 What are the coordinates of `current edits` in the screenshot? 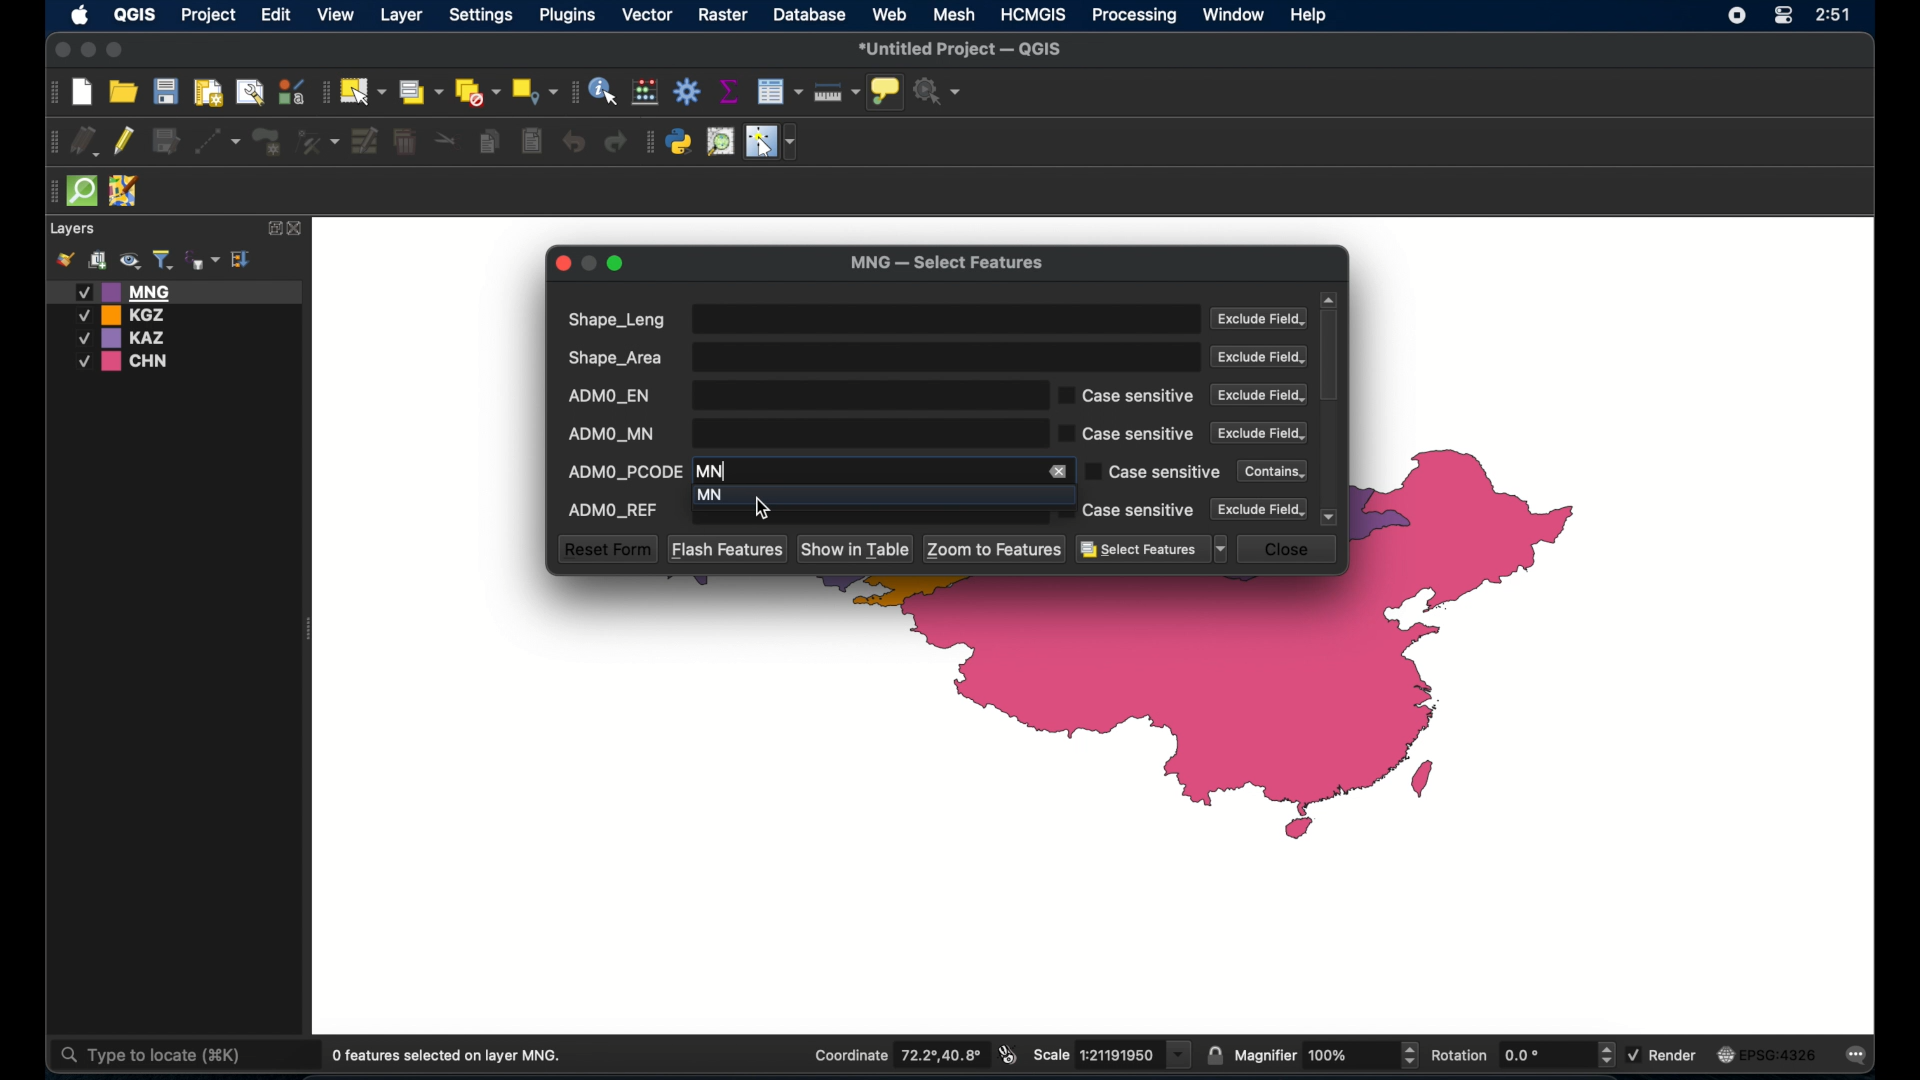 It's located at (84, 140).